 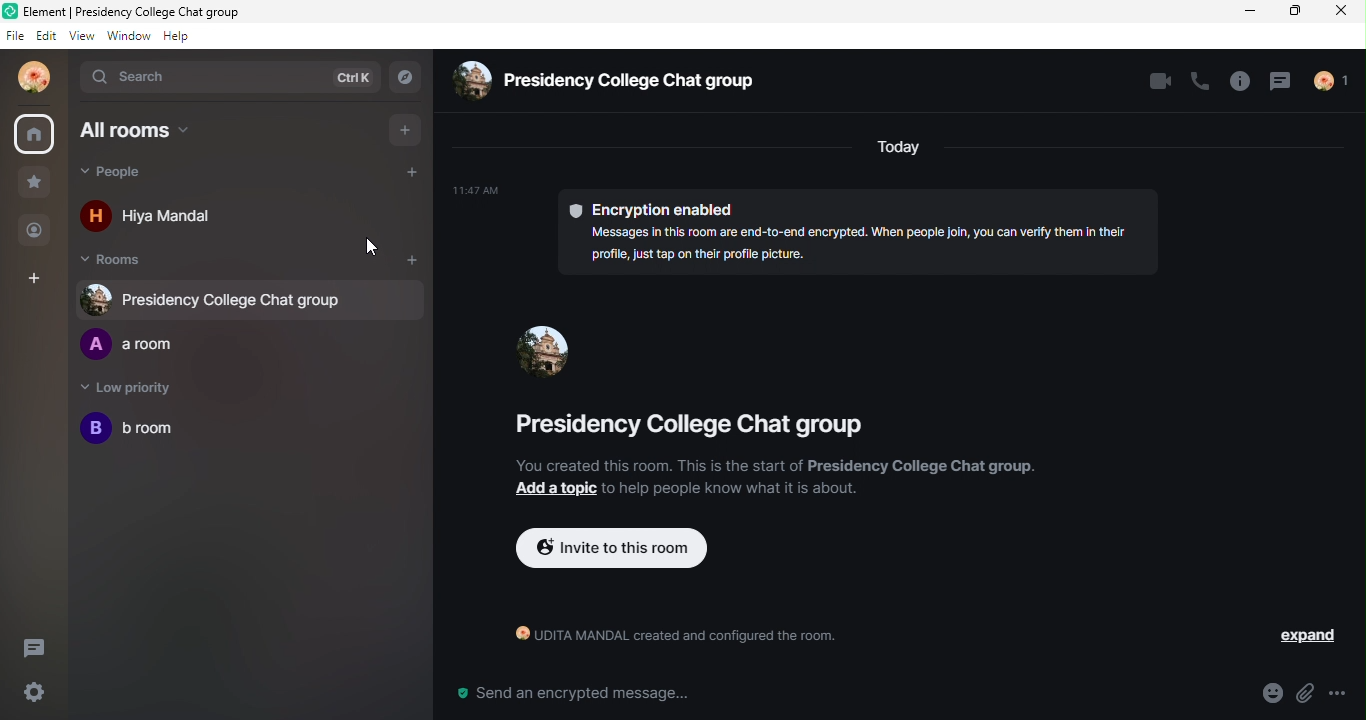 What do you see at coordinates (140, 11) in the screenshot?
I see `title` at bounding box center [140, 11].